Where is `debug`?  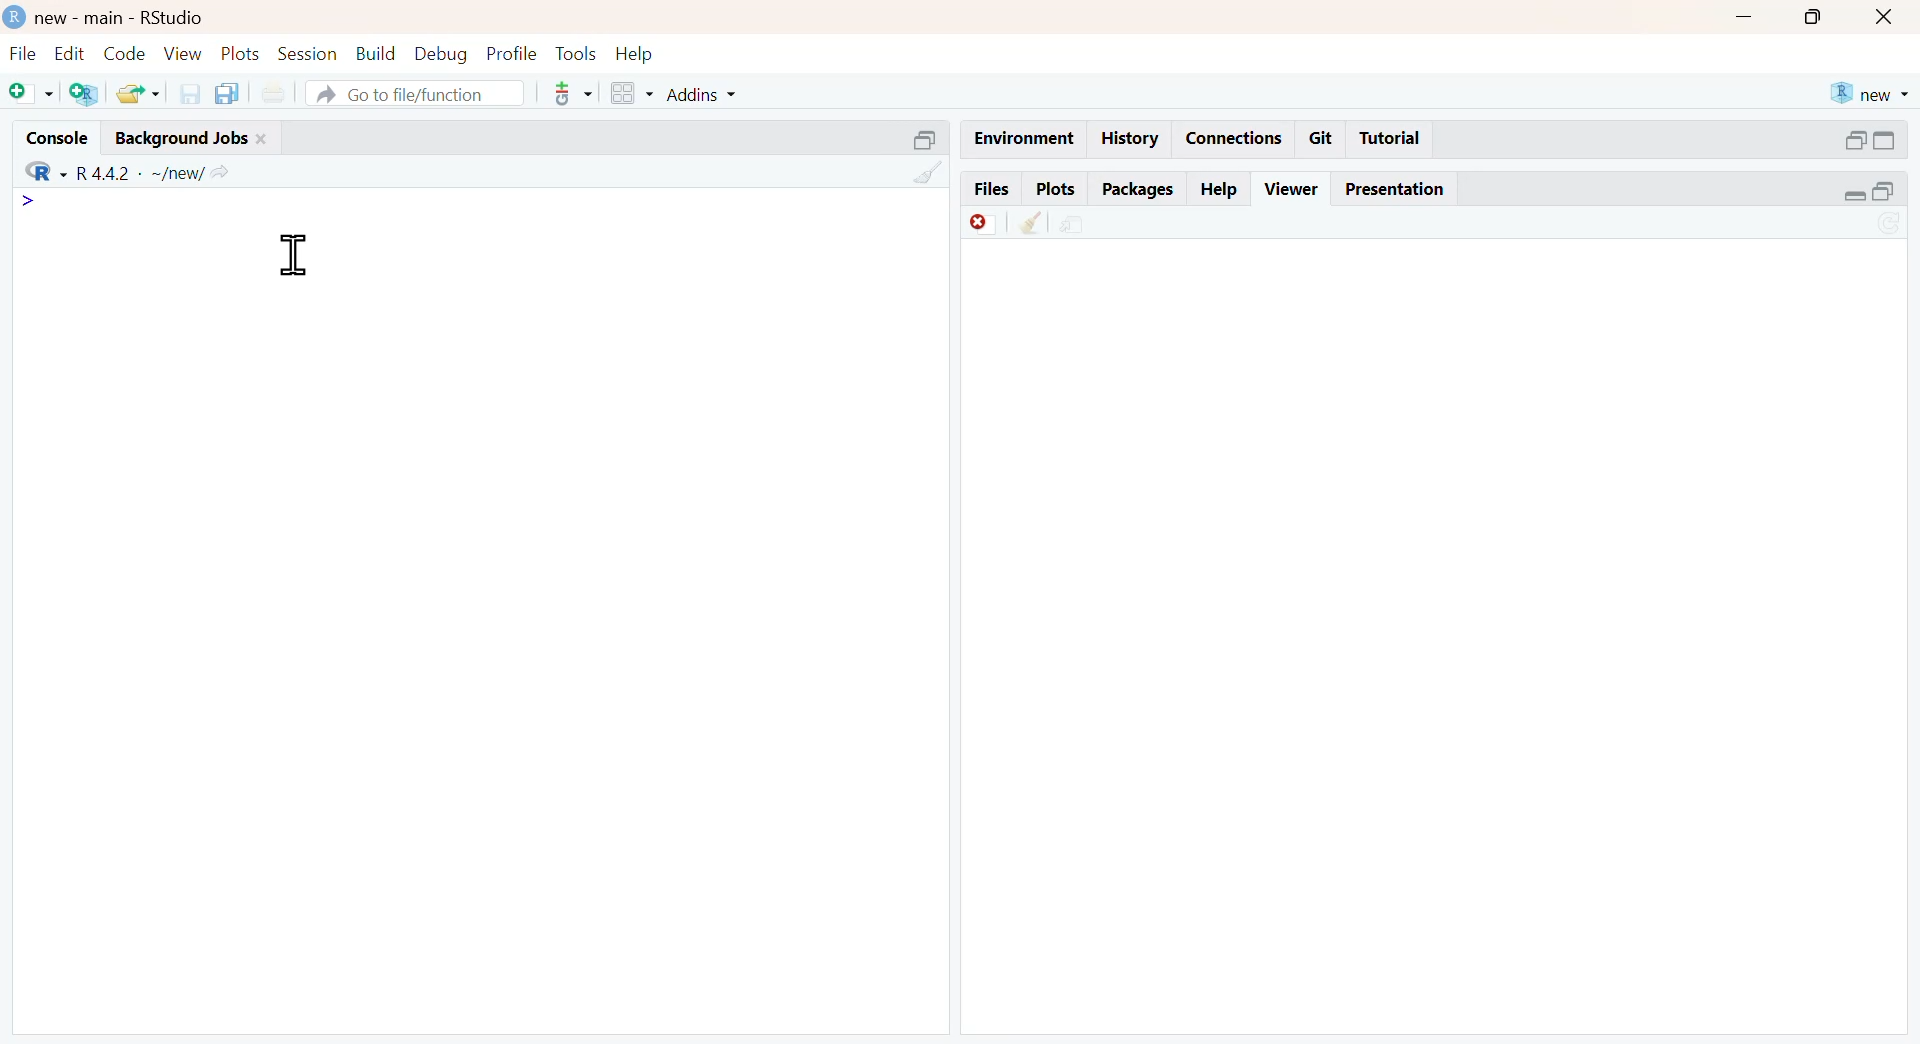
debug is located at coordinates (442, 55).